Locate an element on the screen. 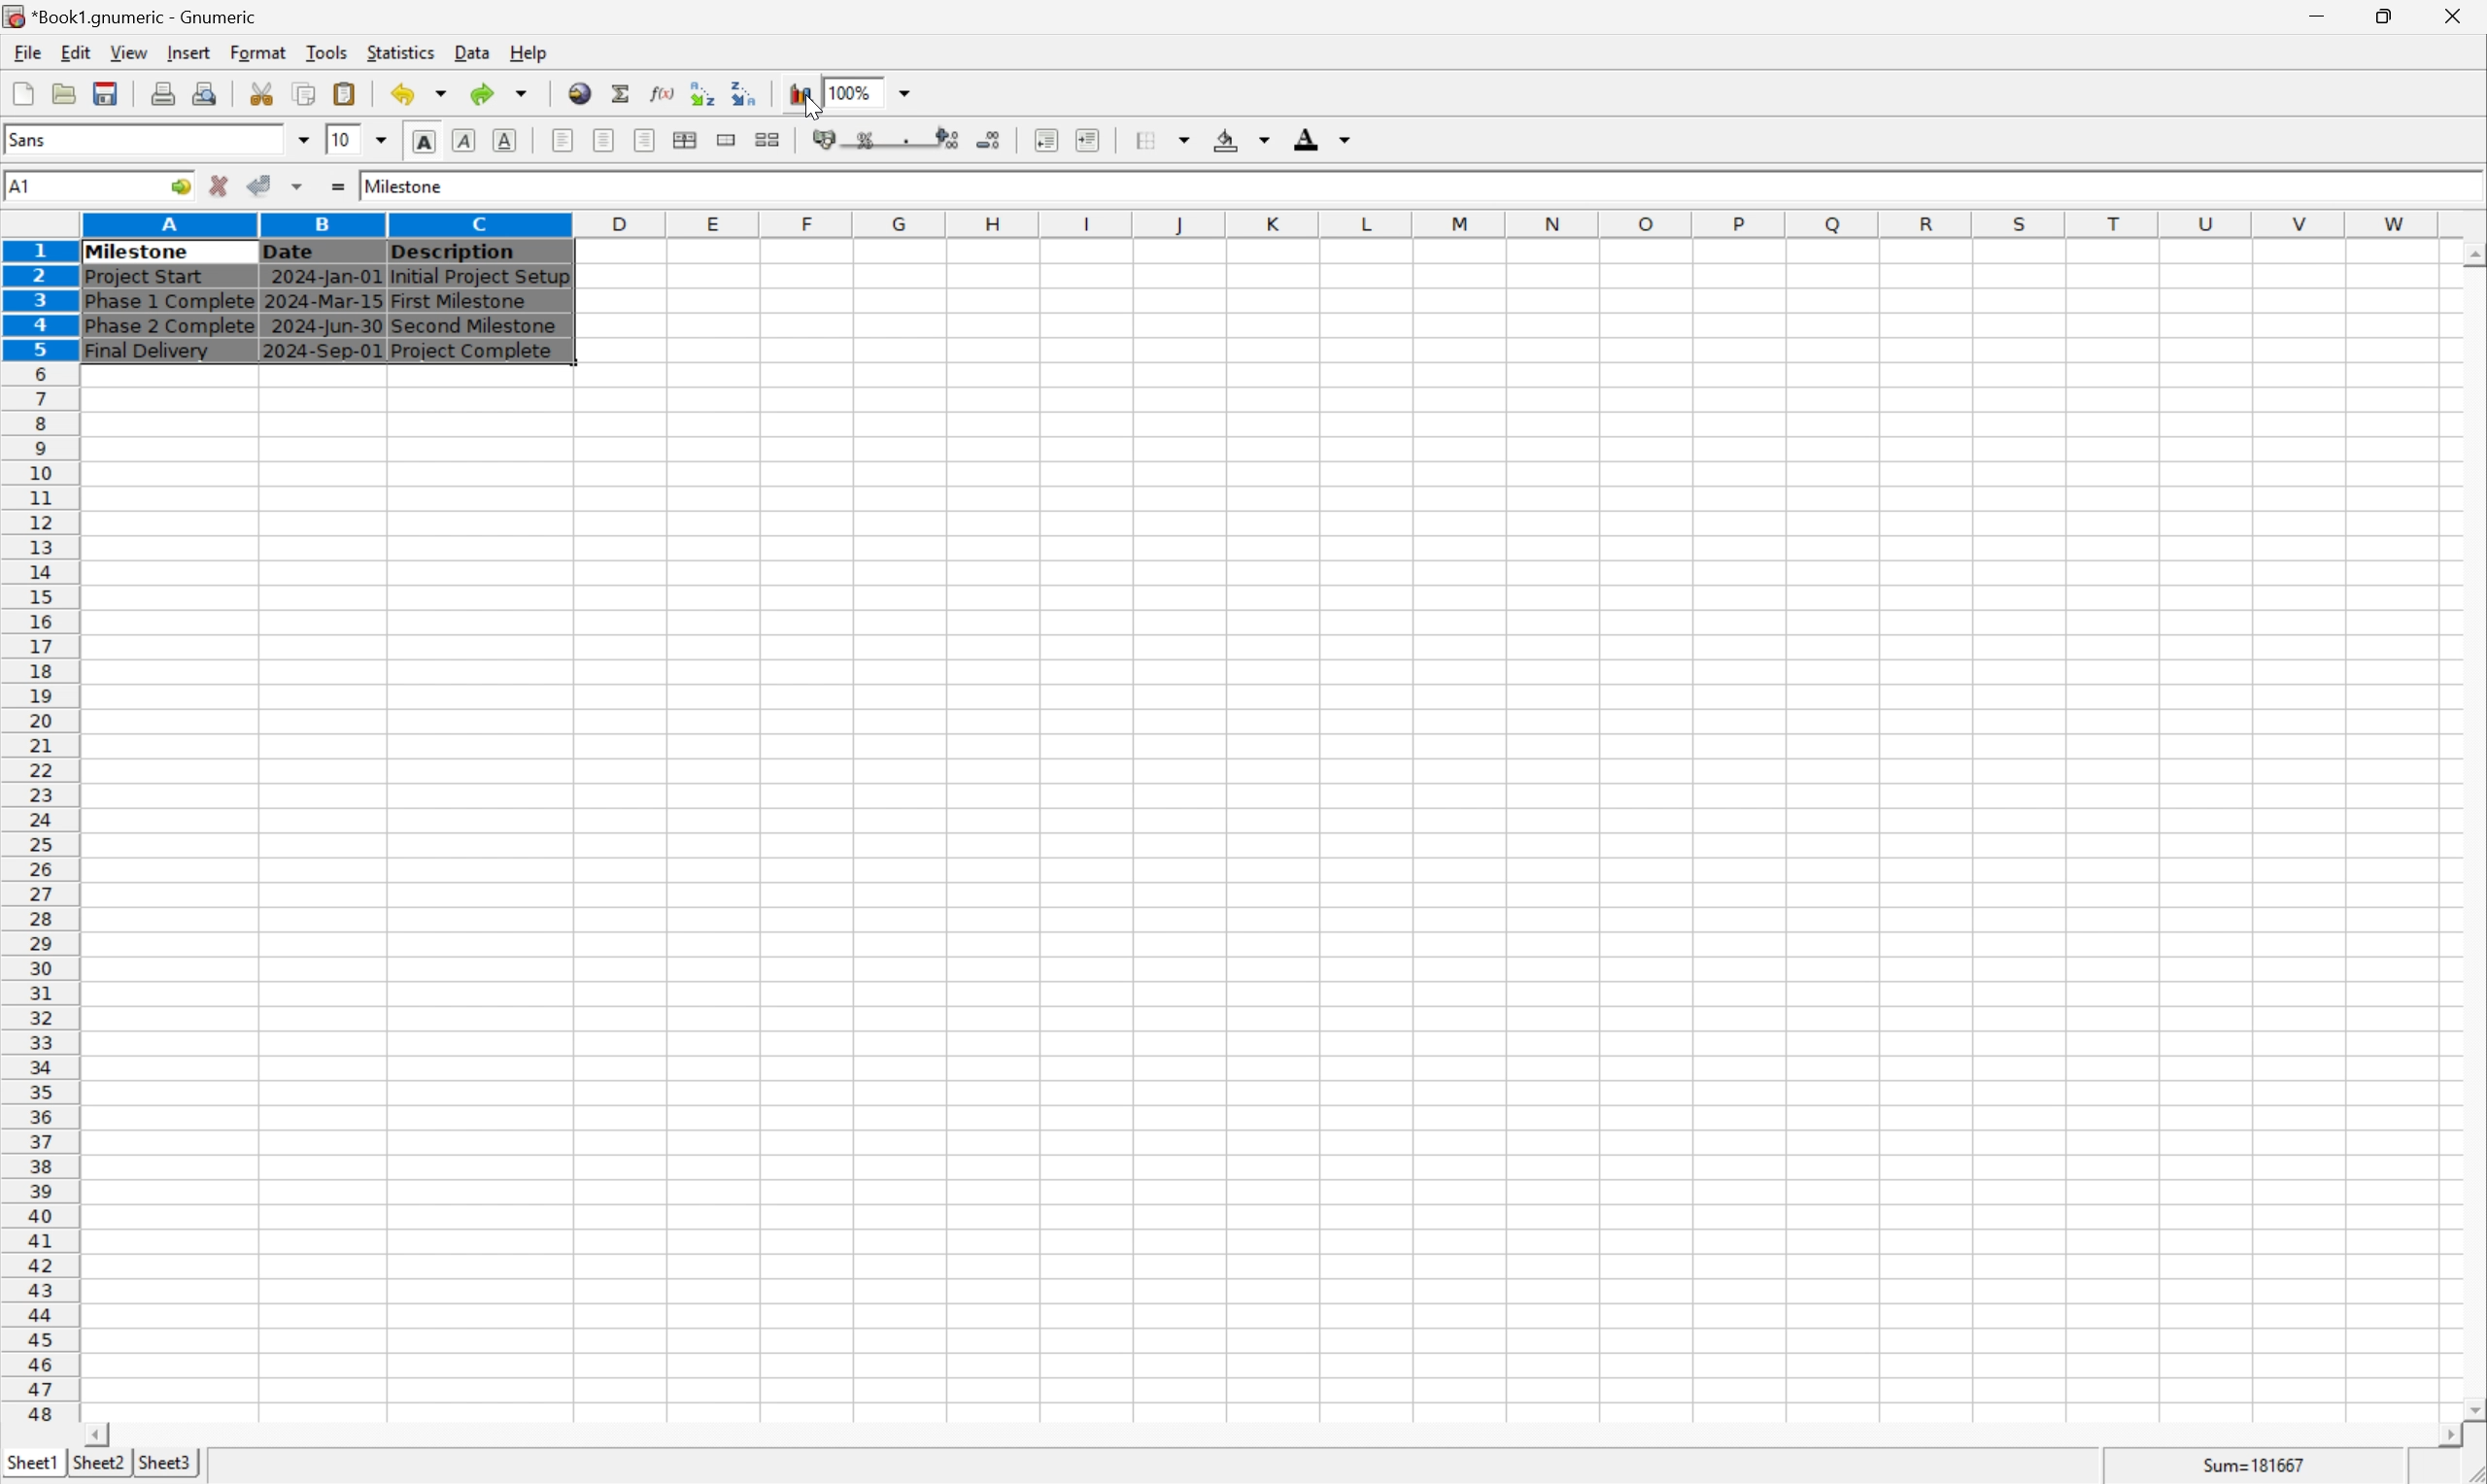 The width and height of the screenshot is (2487, 1484). edit is located at coordinates (78, 52).